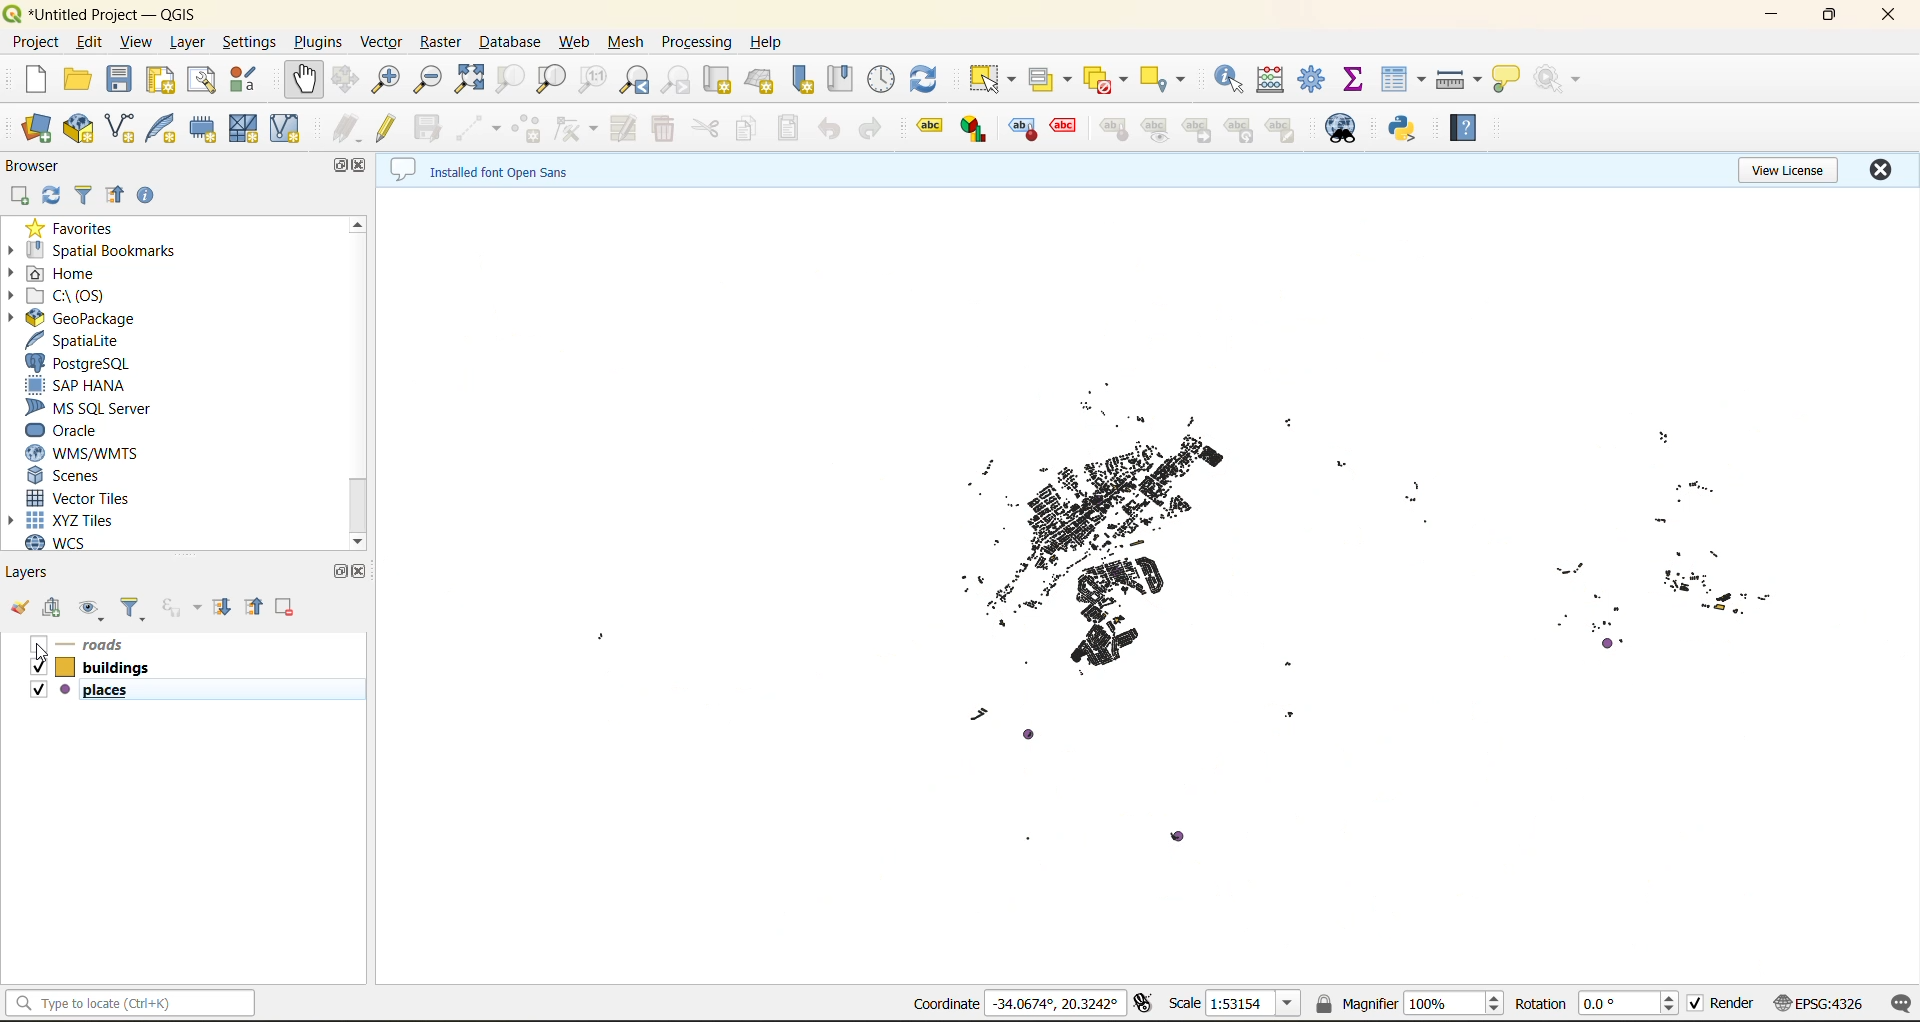 Image resolution: width=1920 pixels, height=1022 pixels. What do you see at coordinates (1116, 132) in the screenshot?
I see `labels toolbar 5` at bounding box center [1116, 132].